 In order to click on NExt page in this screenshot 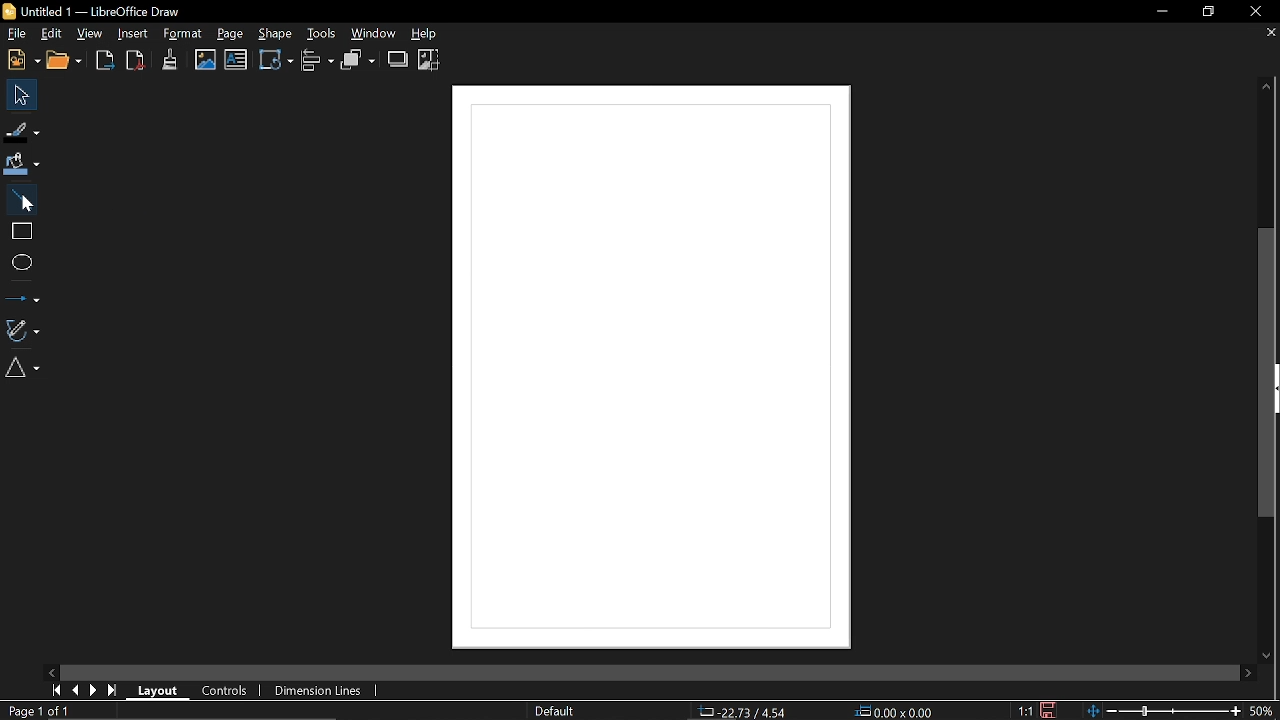, I will do `click(95, 690)`.